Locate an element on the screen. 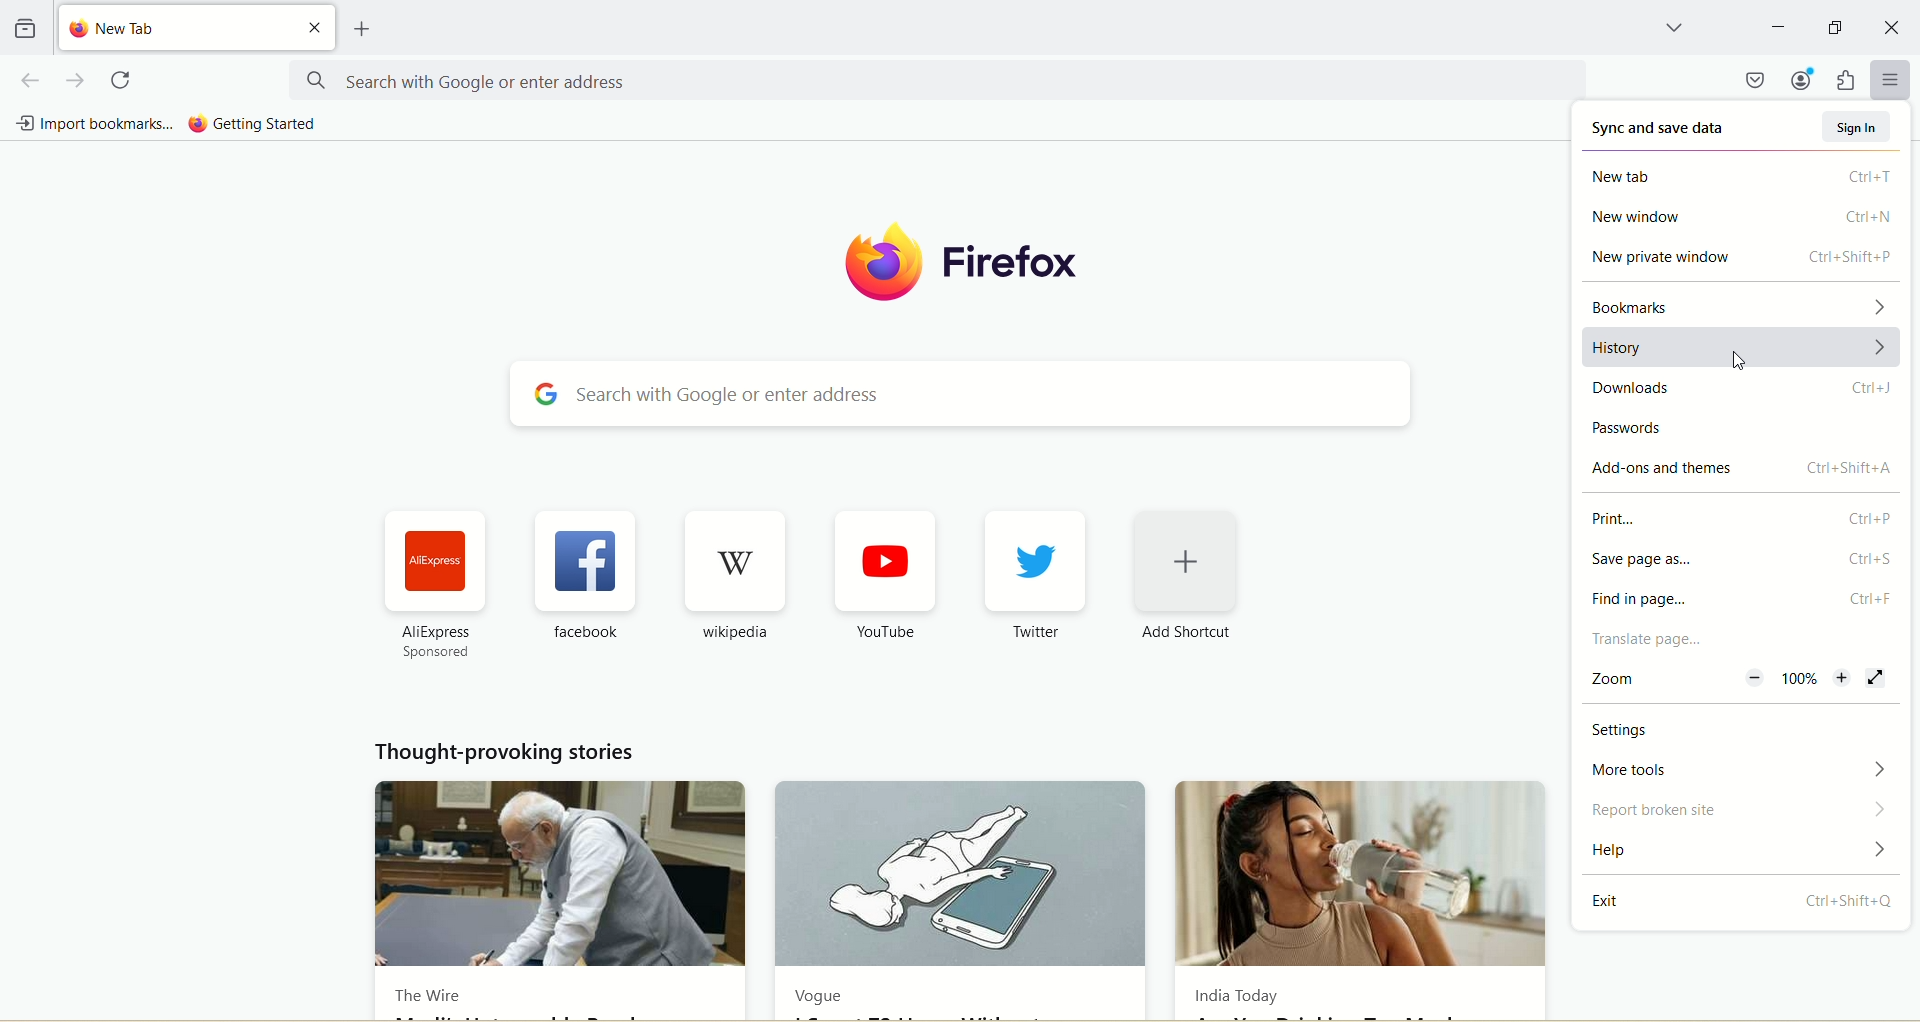 The width and height of the screenshot is (1920, 1022). fit to screen is located at coordinates (1880, 678).